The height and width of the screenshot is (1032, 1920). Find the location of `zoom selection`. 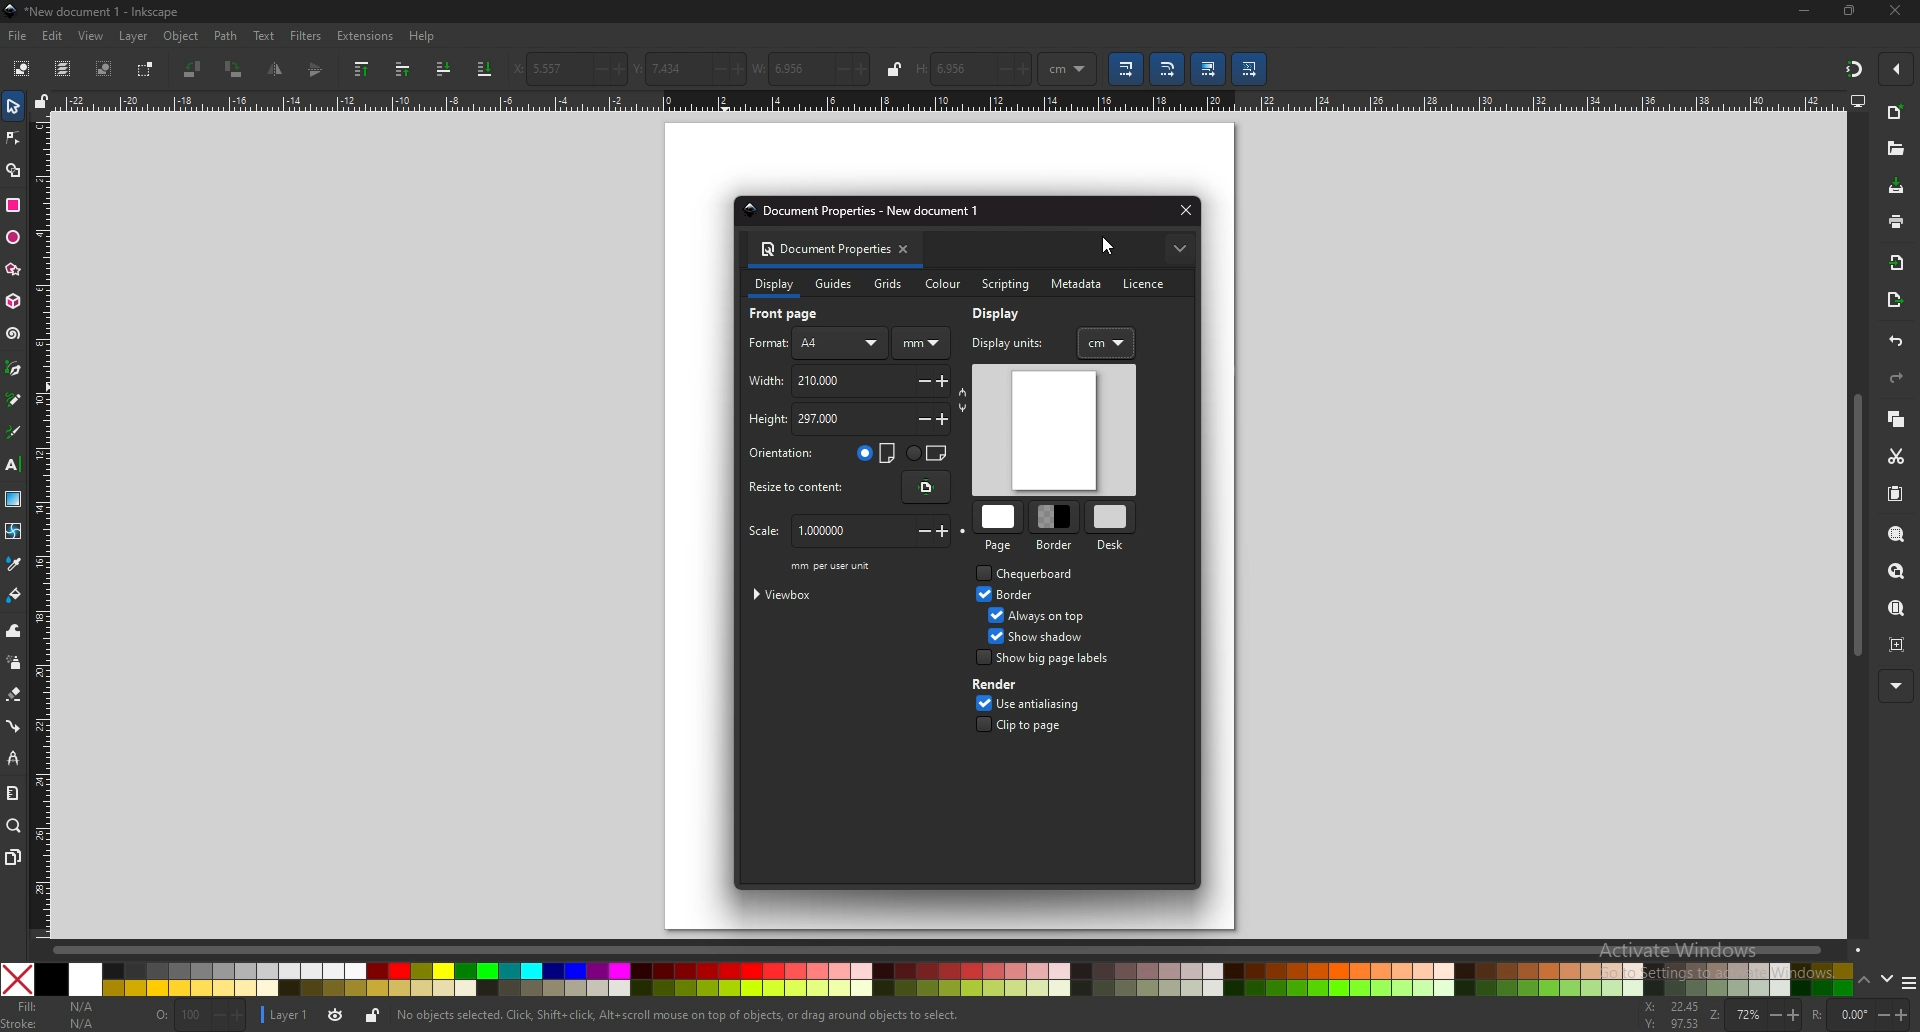

zoom selection is located at coordinates (1896, 534).